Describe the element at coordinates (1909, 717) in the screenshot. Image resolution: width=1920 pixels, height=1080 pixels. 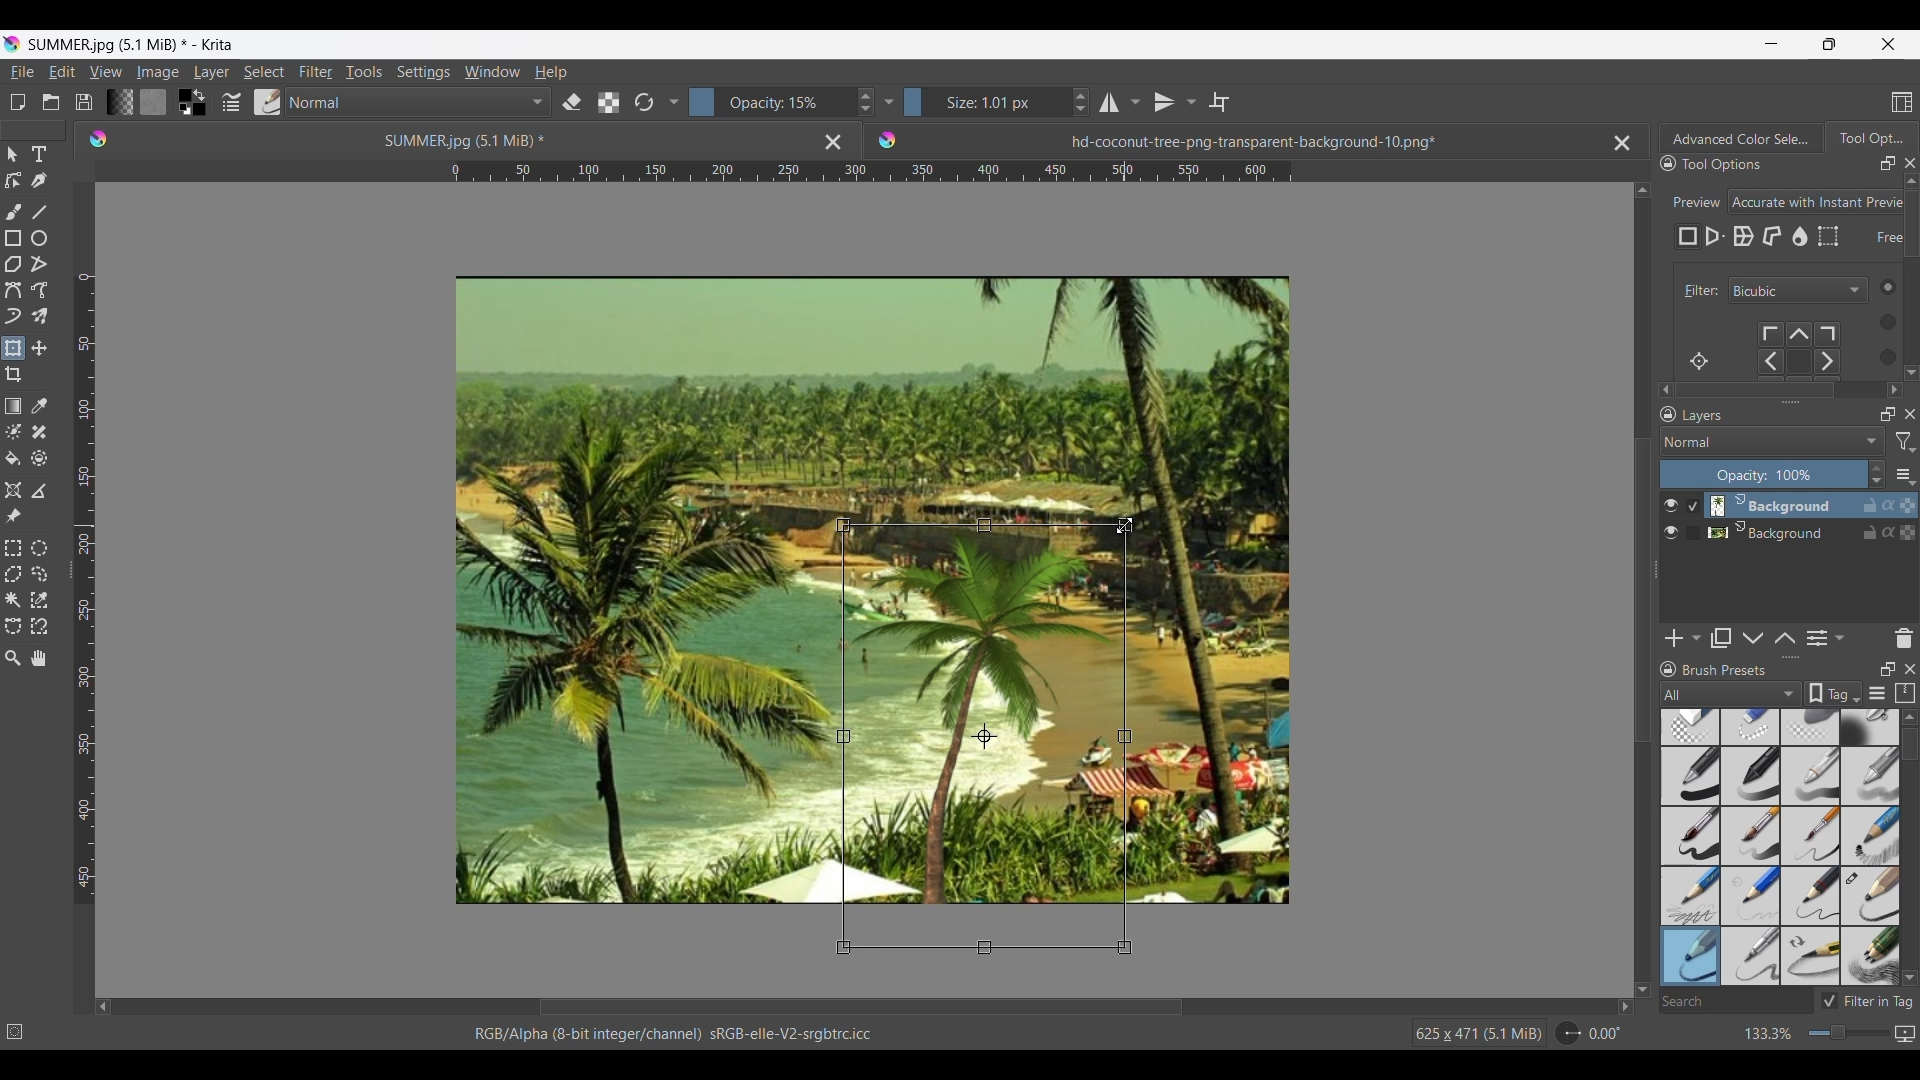
I see `Quick slide to top` at that location.